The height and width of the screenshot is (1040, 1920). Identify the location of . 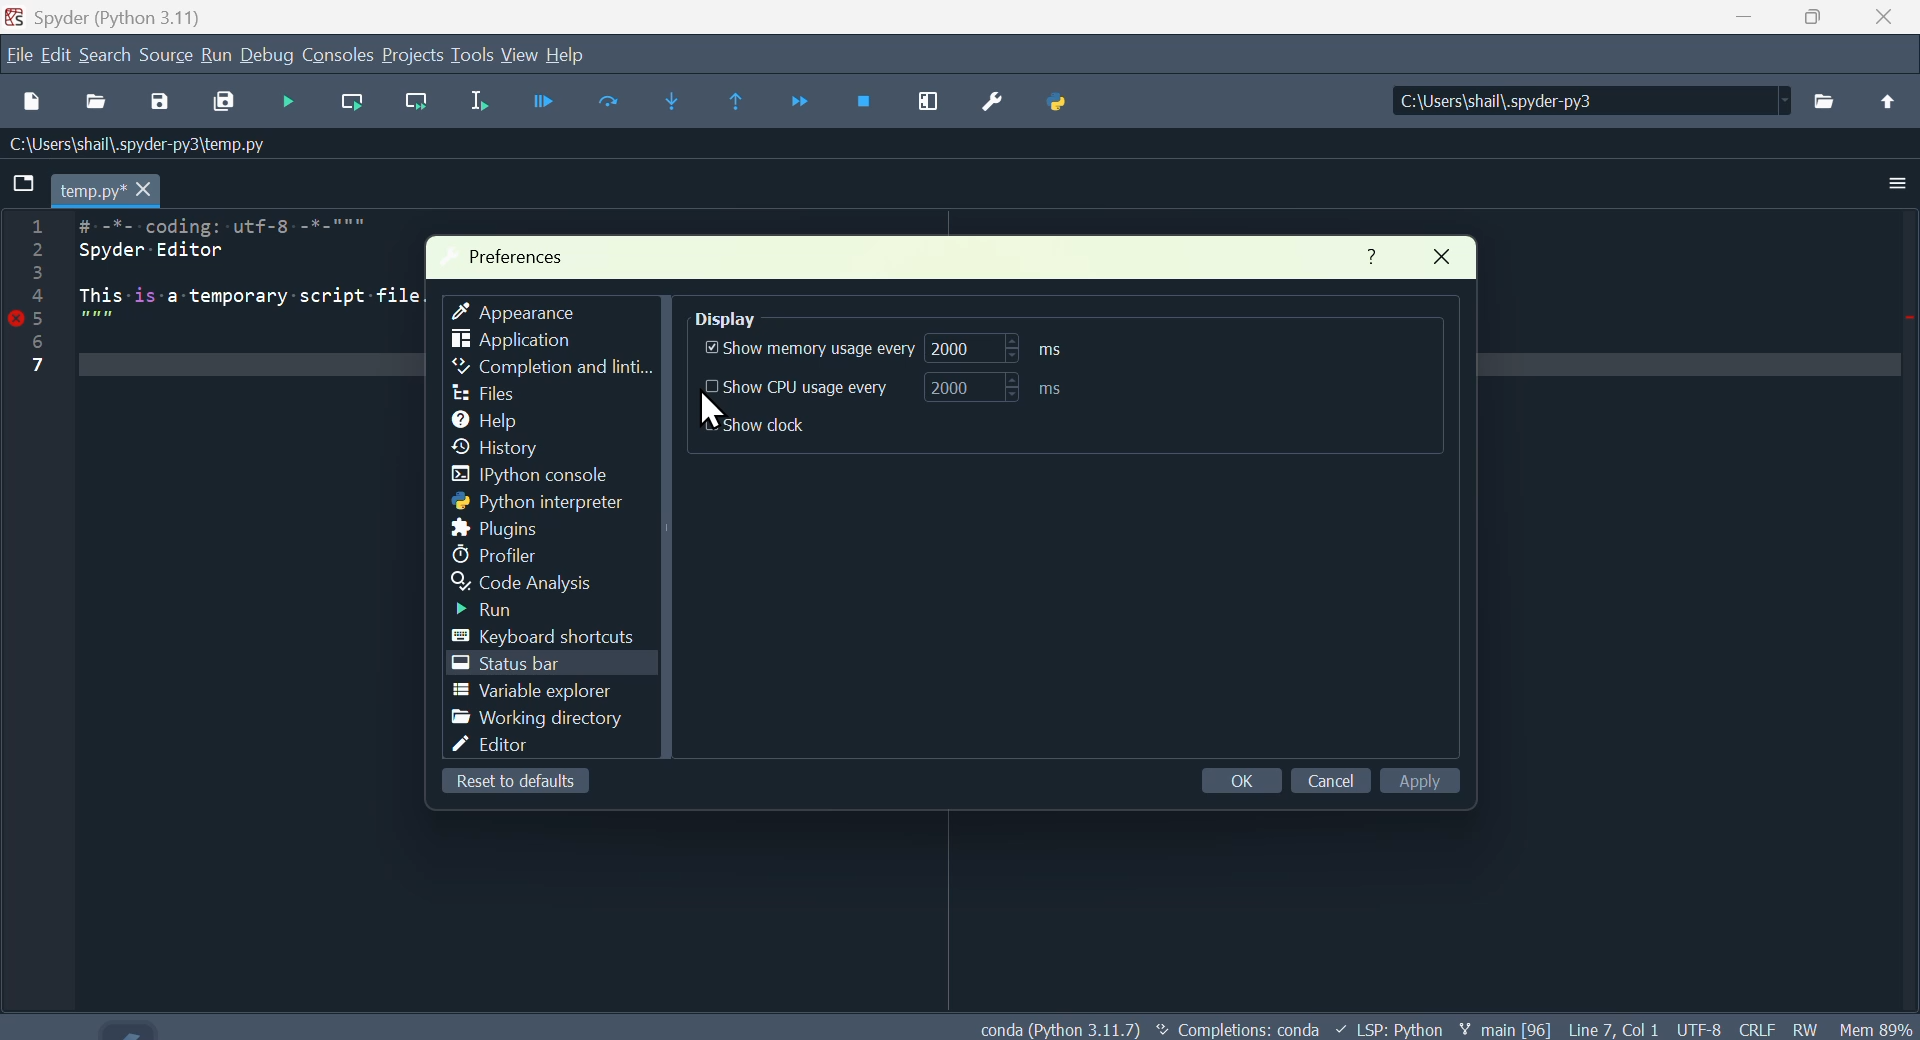
(215, 54).